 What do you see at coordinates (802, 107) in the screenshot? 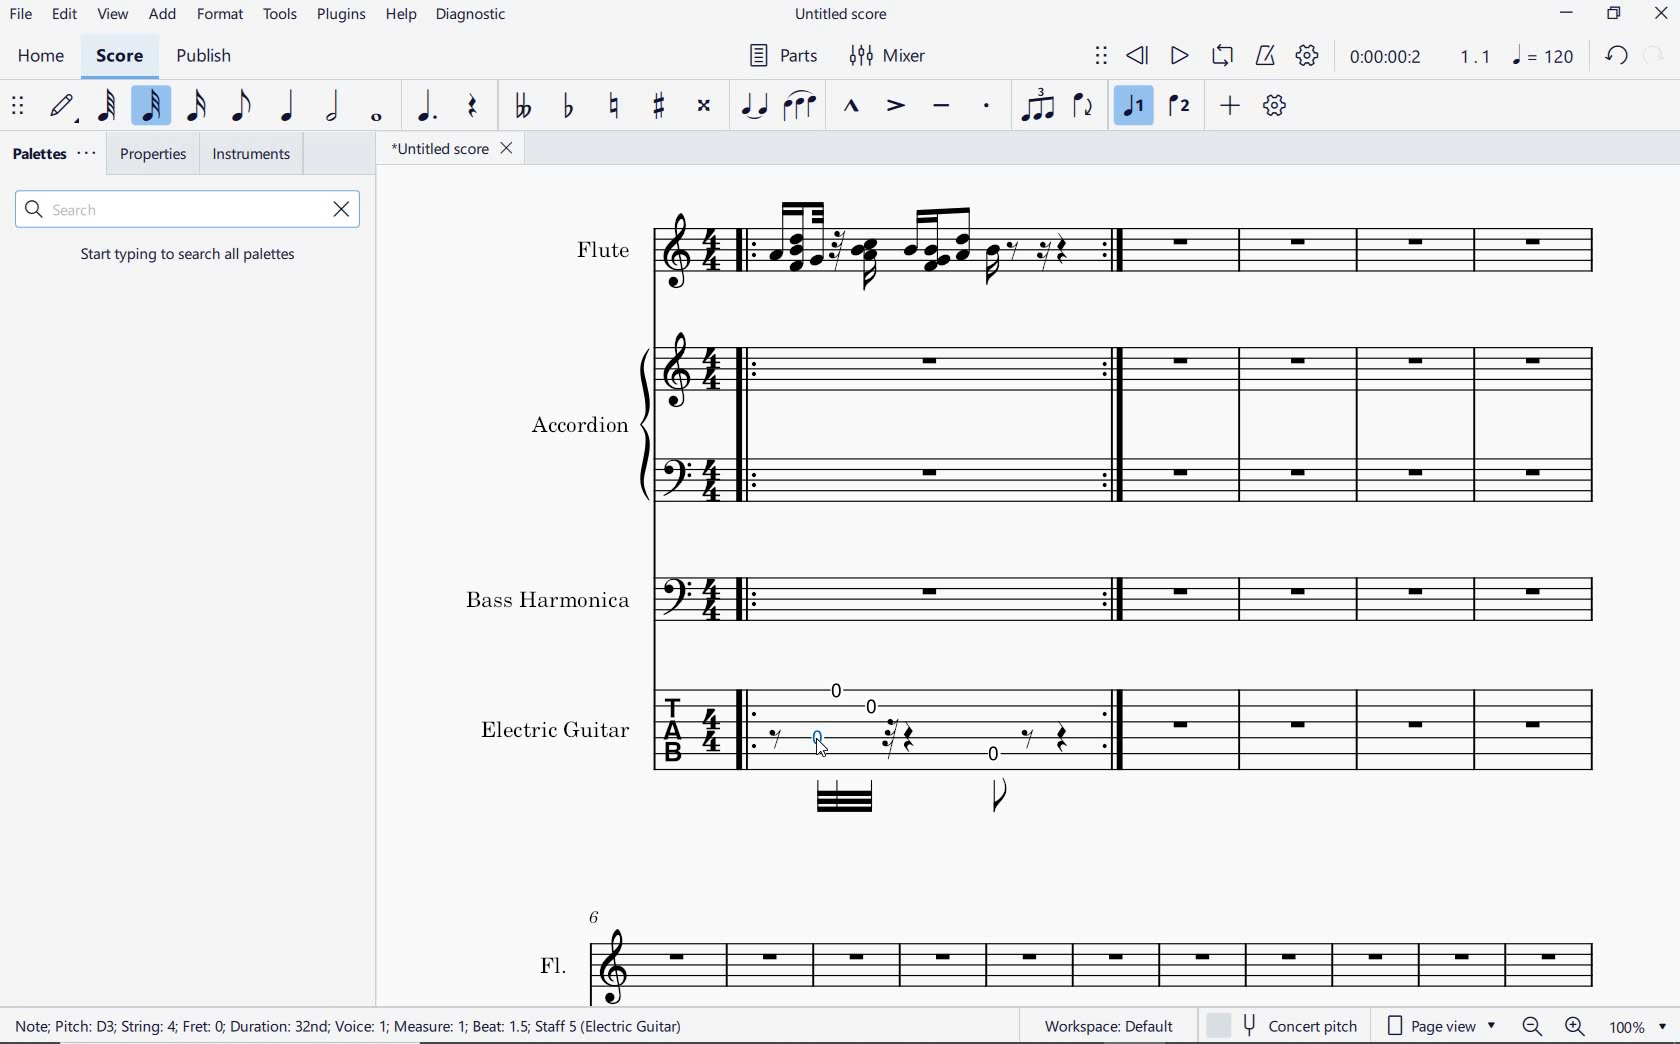
I see `slur` at bounding box center [802, 107].